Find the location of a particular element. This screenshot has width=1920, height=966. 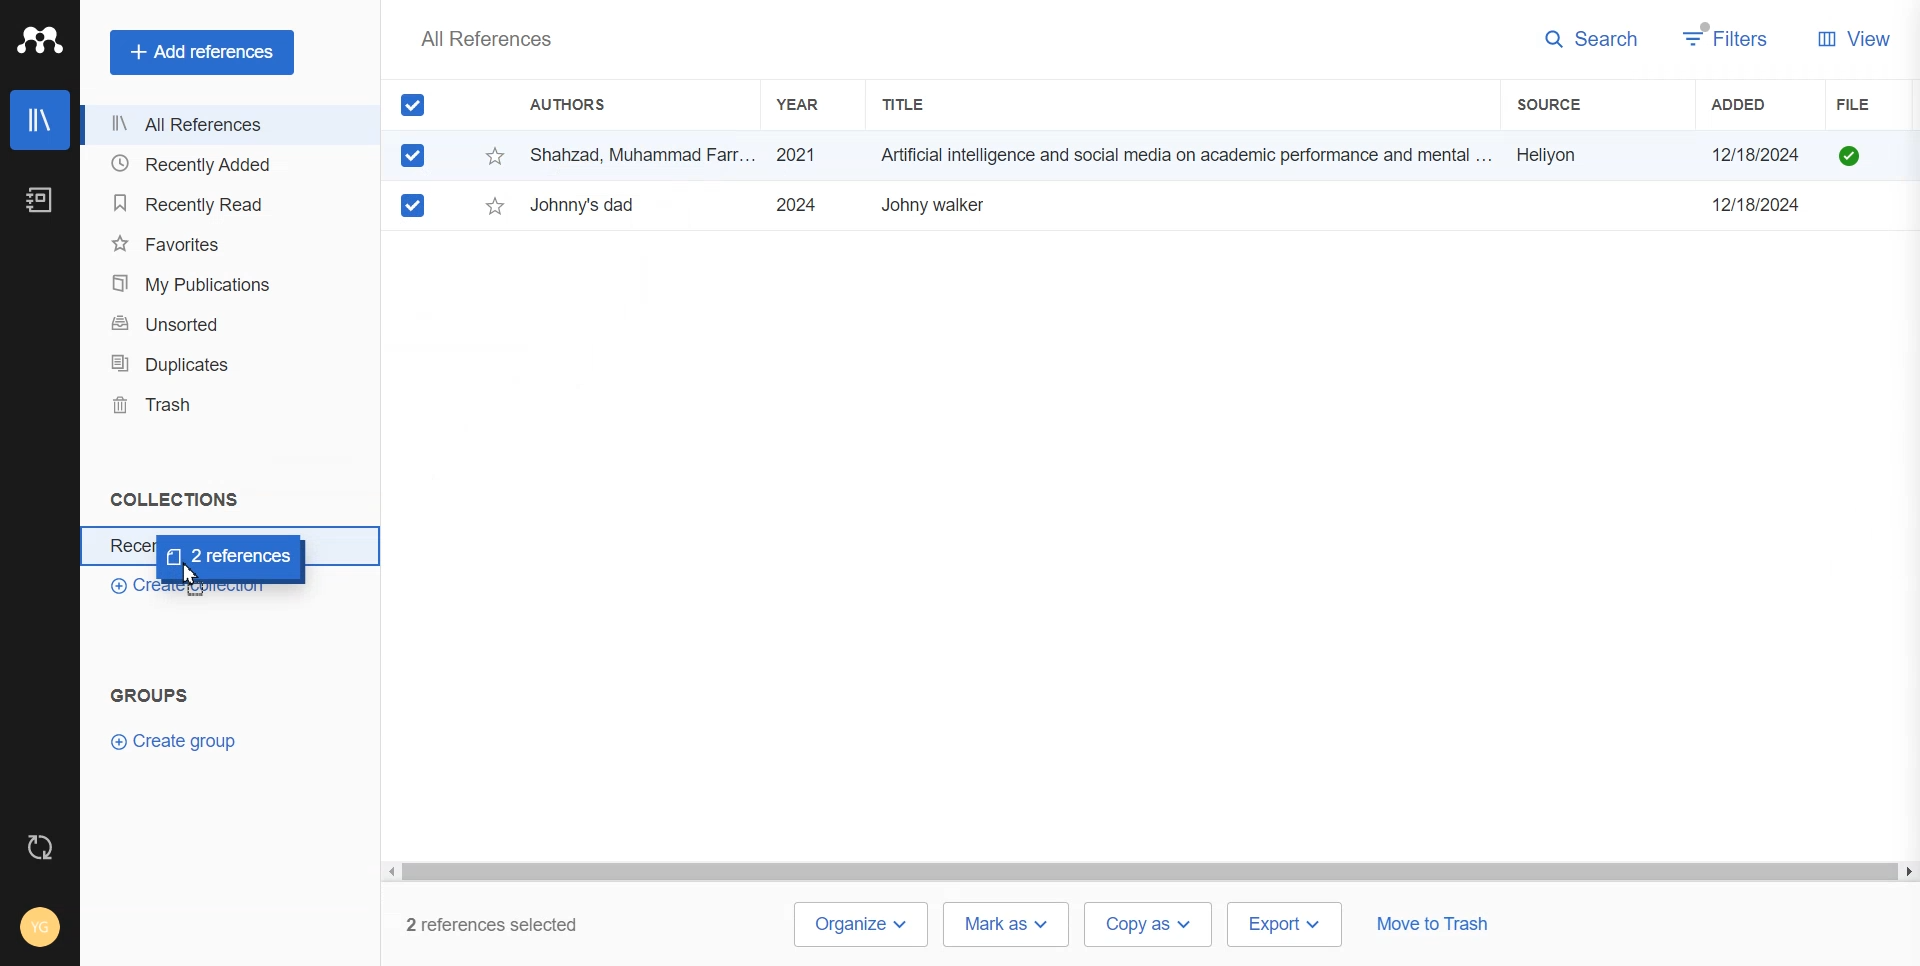

scroll right is located at coordinates (1907, 873).